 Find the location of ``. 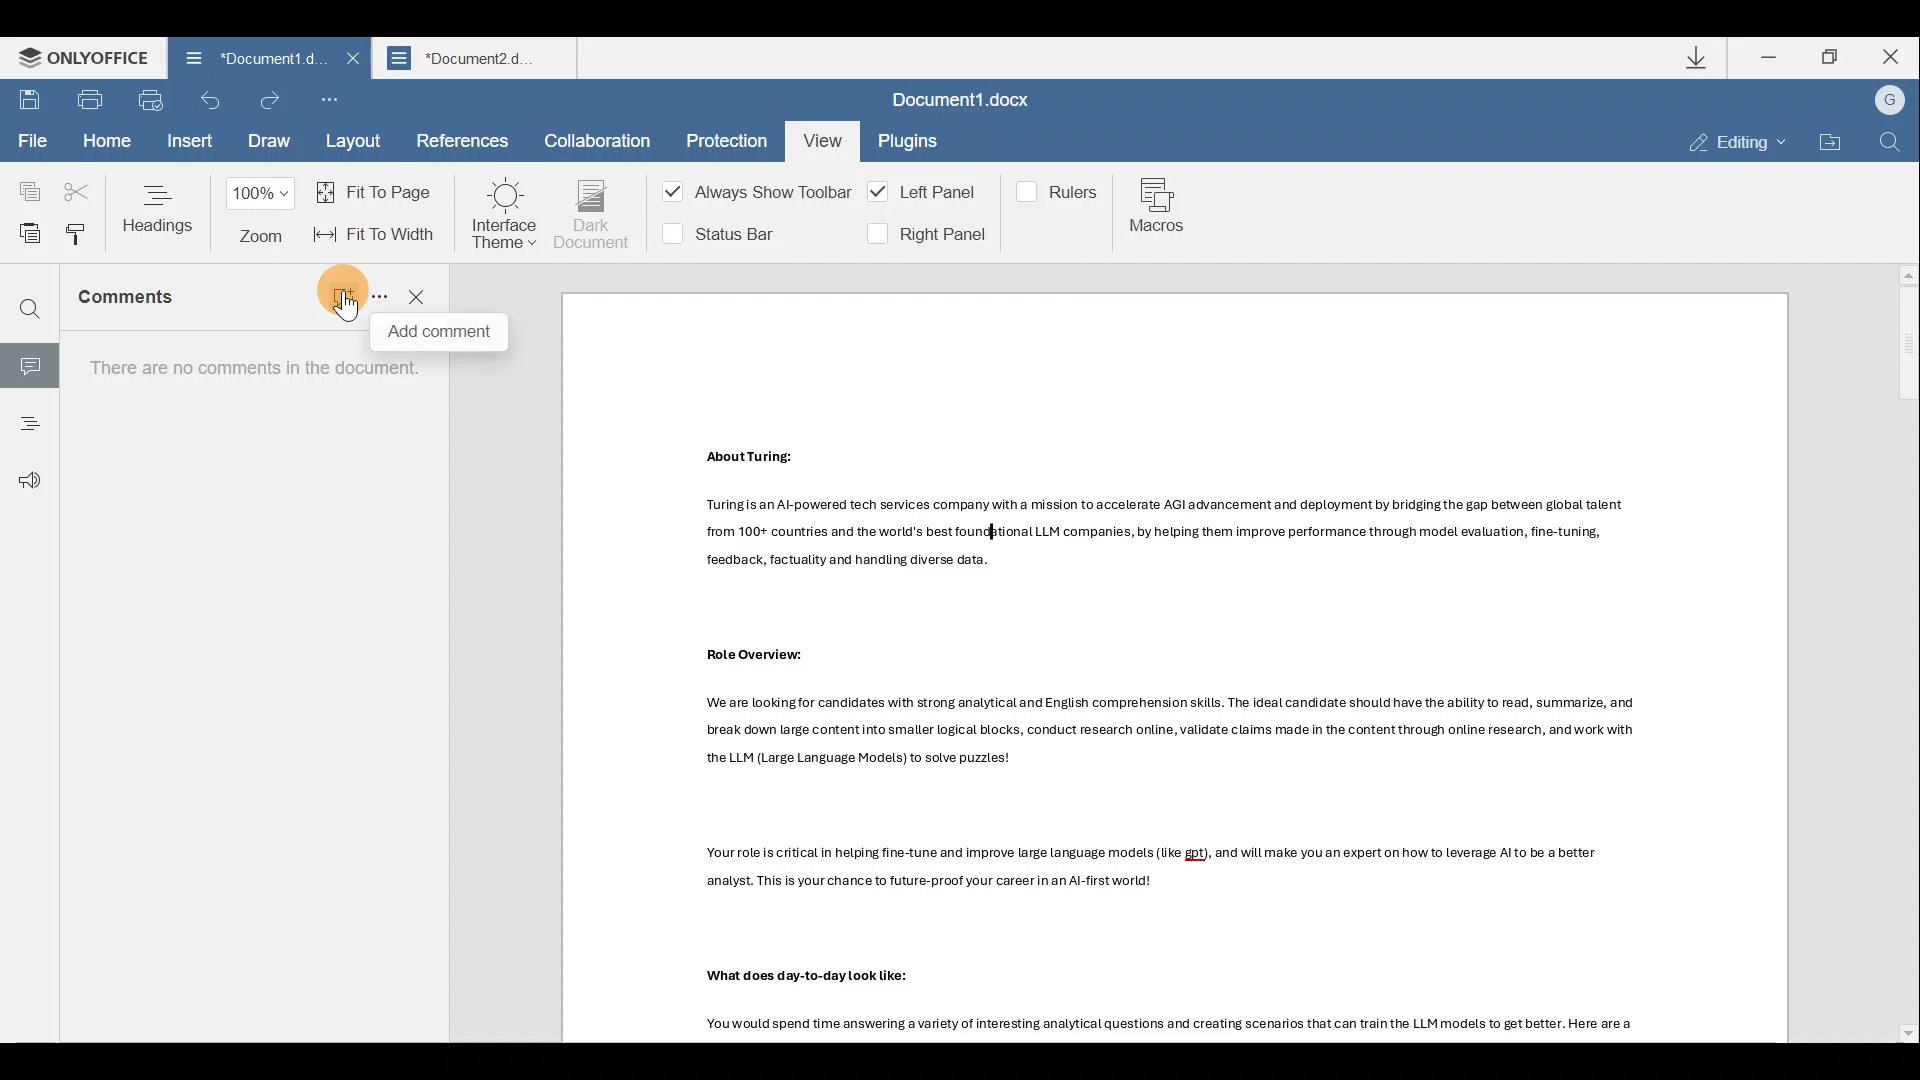

 is located at coordinates (757, 655).